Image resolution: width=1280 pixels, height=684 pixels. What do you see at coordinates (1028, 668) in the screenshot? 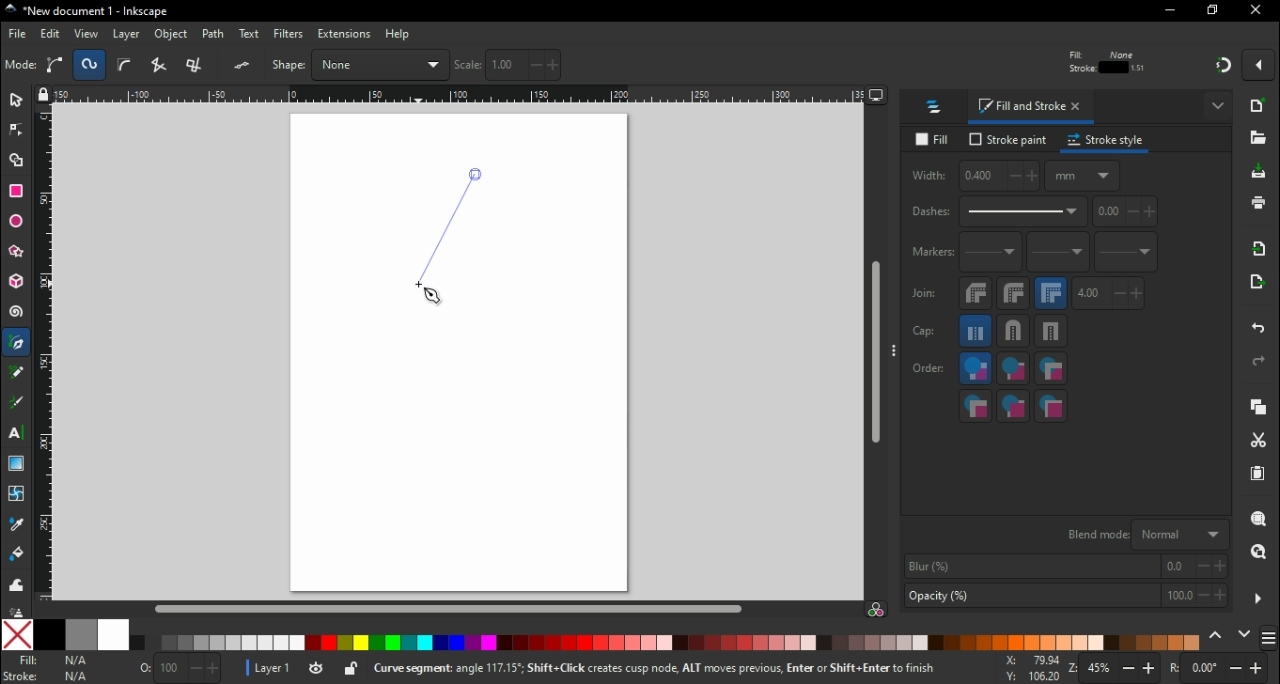
I see `cursor coordinates` at bounding box center [1028, 668].